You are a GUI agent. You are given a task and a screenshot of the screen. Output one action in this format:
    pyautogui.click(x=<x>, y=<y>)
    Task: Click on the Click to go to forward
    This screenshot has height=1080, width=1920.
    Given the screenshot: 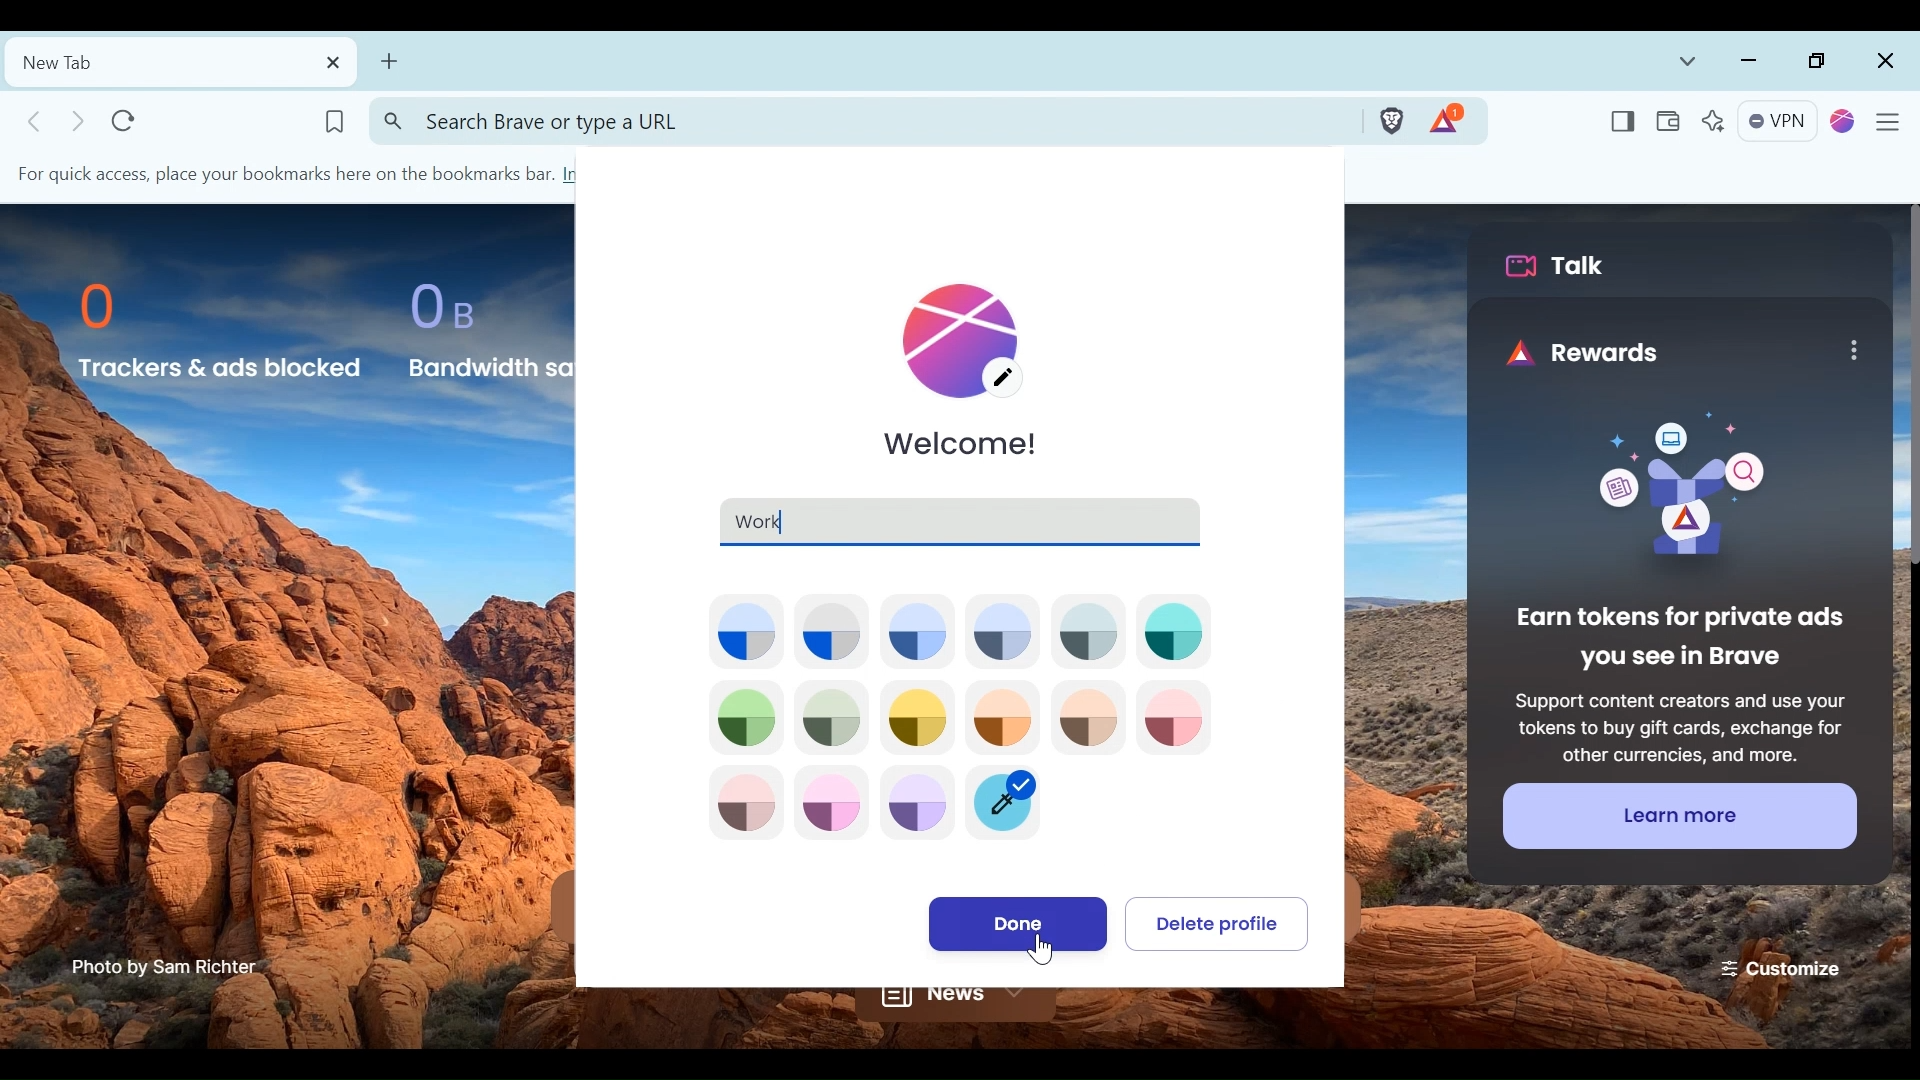 What is the action you would take?
    pyautogui.click(x=80, y=121)
    